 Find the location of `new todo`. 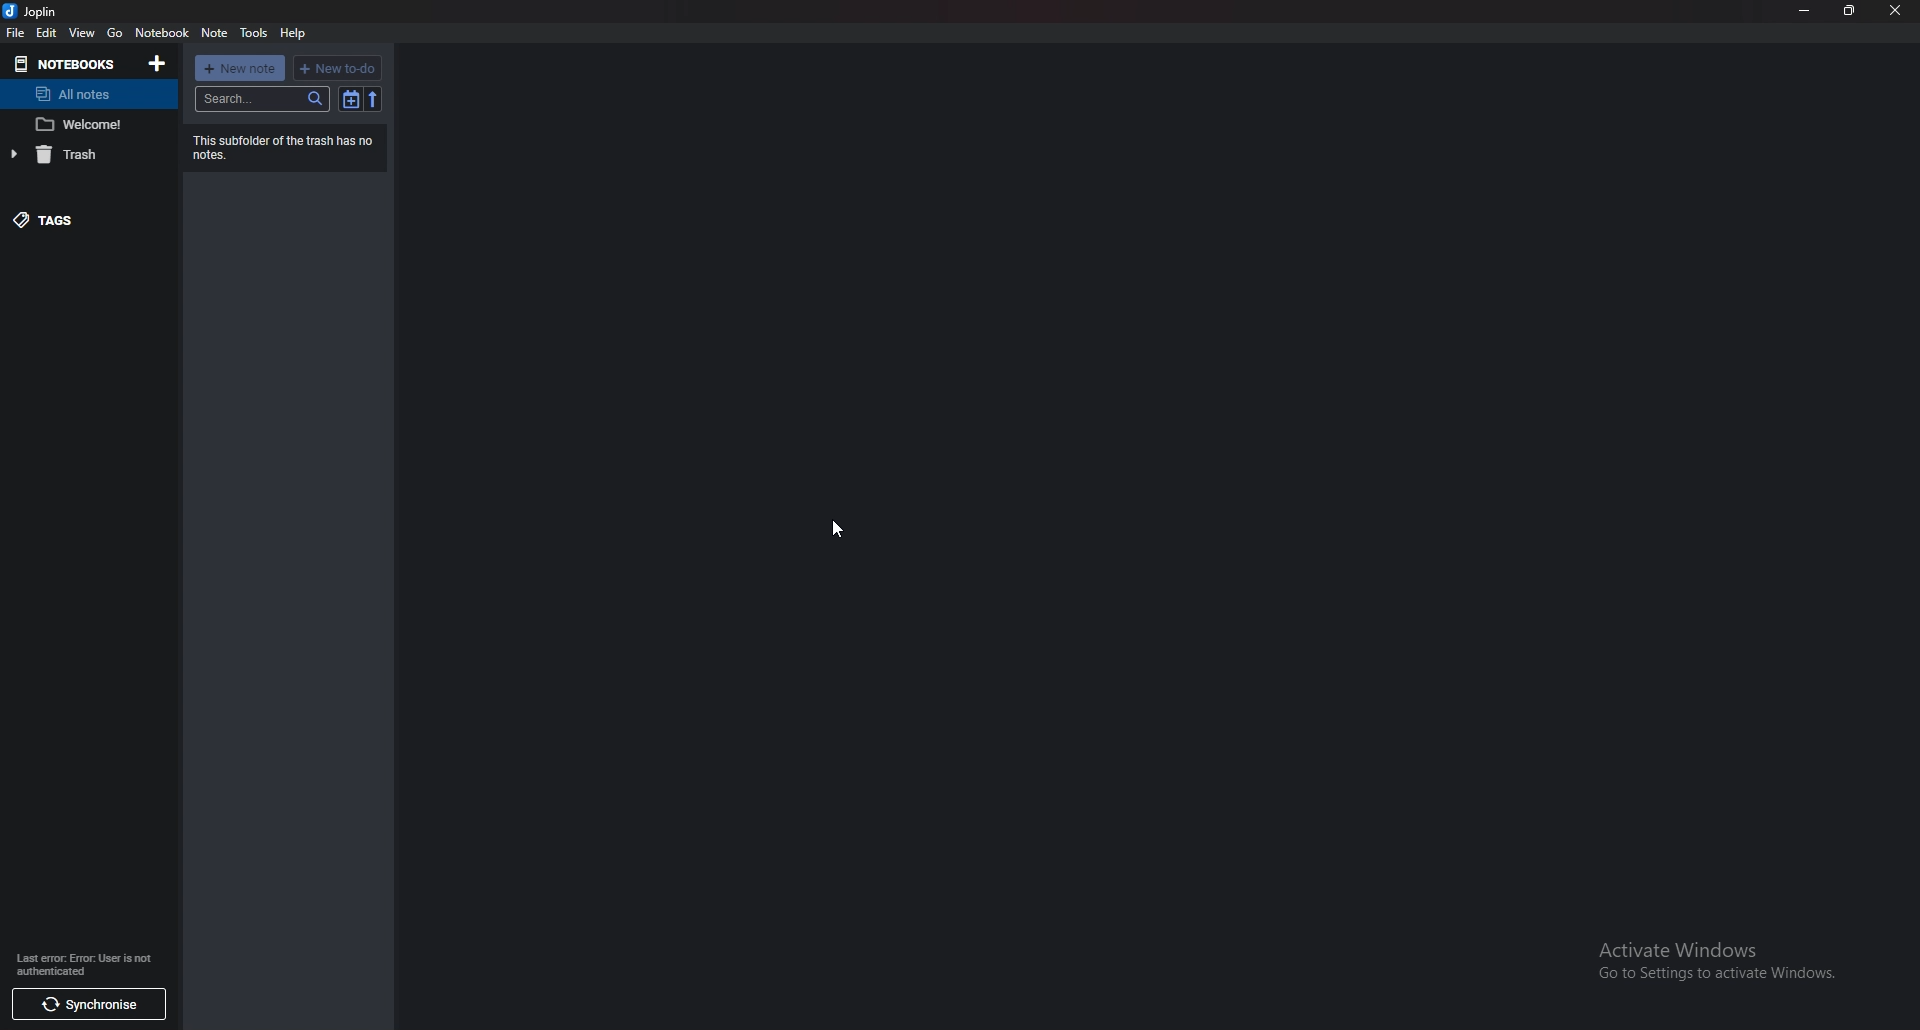

new todo is located at coordinates (336, 68).